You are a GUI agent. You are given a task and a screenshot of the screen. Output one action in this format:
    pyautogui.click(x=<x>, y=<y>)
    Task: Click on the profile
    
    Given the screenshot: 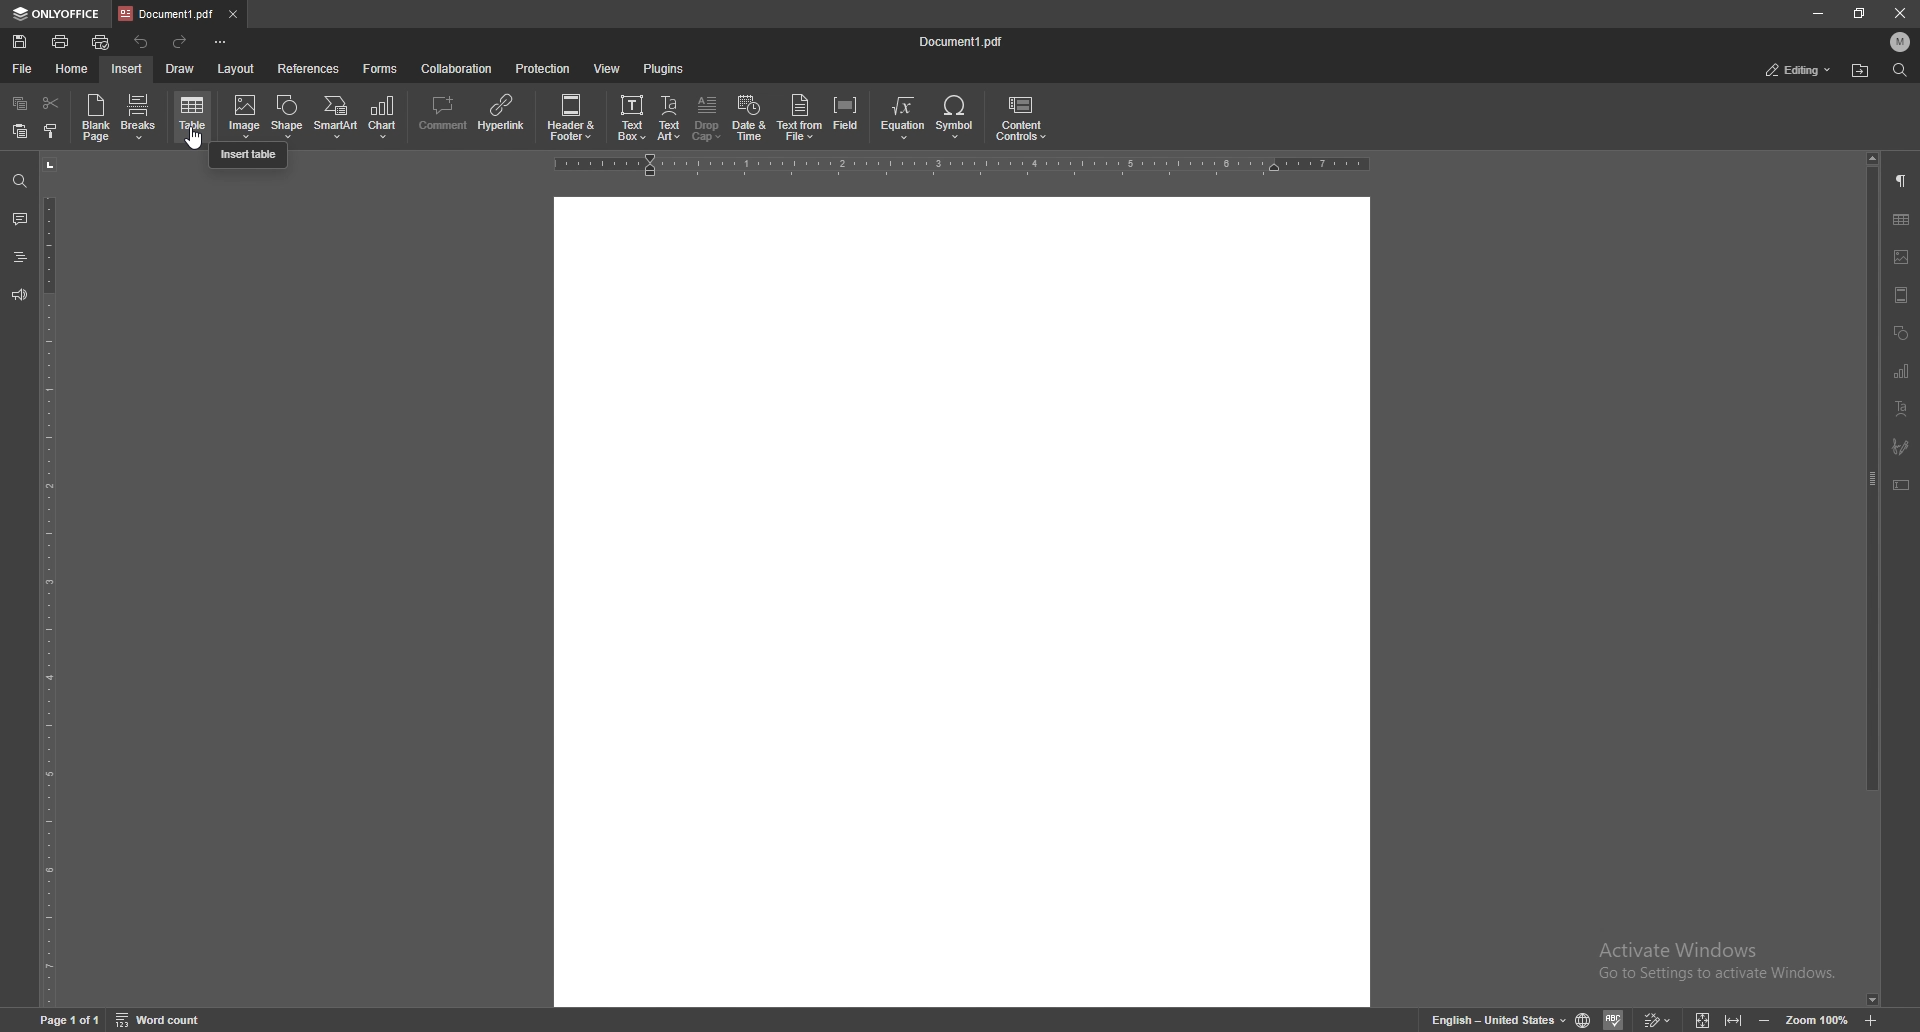 What is the action you would take?
    pyautogui.click(x=1902, y=41)
    